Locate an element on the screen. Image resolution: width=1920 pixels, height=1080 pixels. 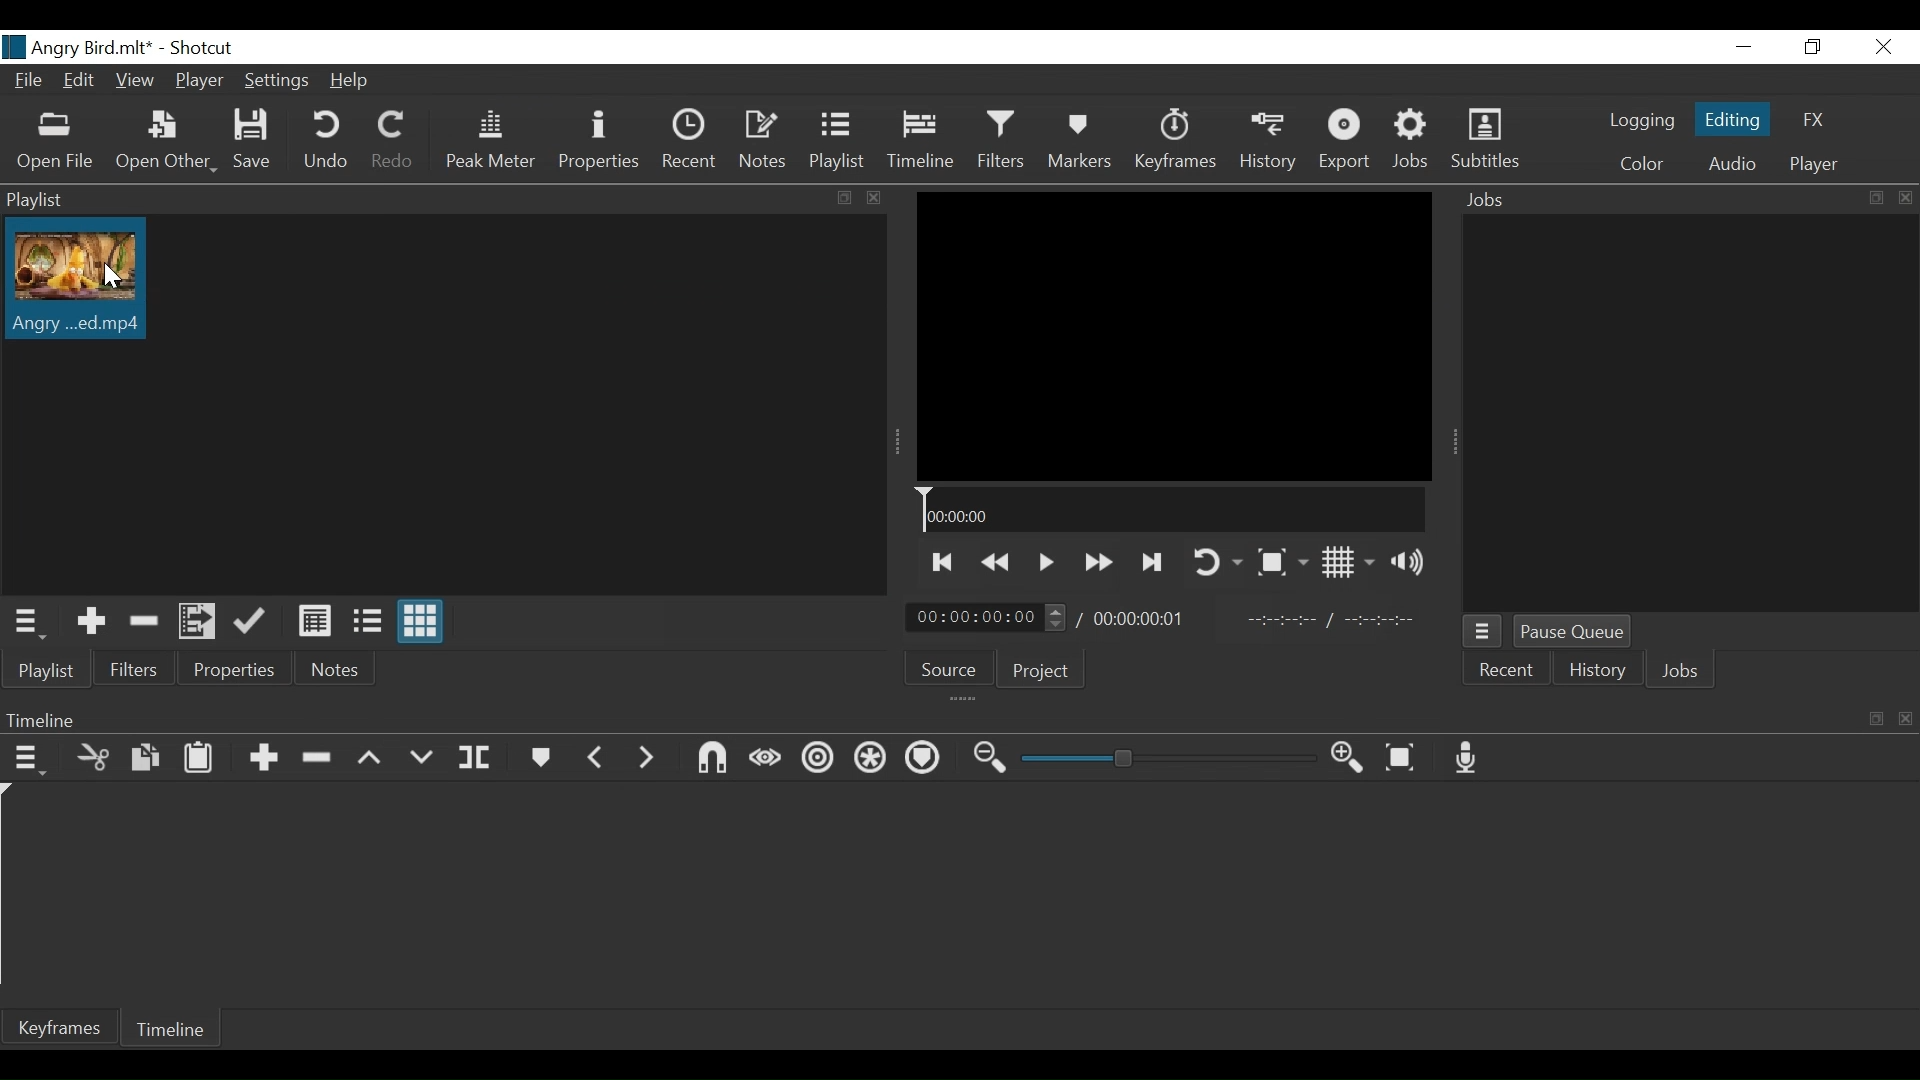
Toggle player looping is located at coordinates (1217, 563).